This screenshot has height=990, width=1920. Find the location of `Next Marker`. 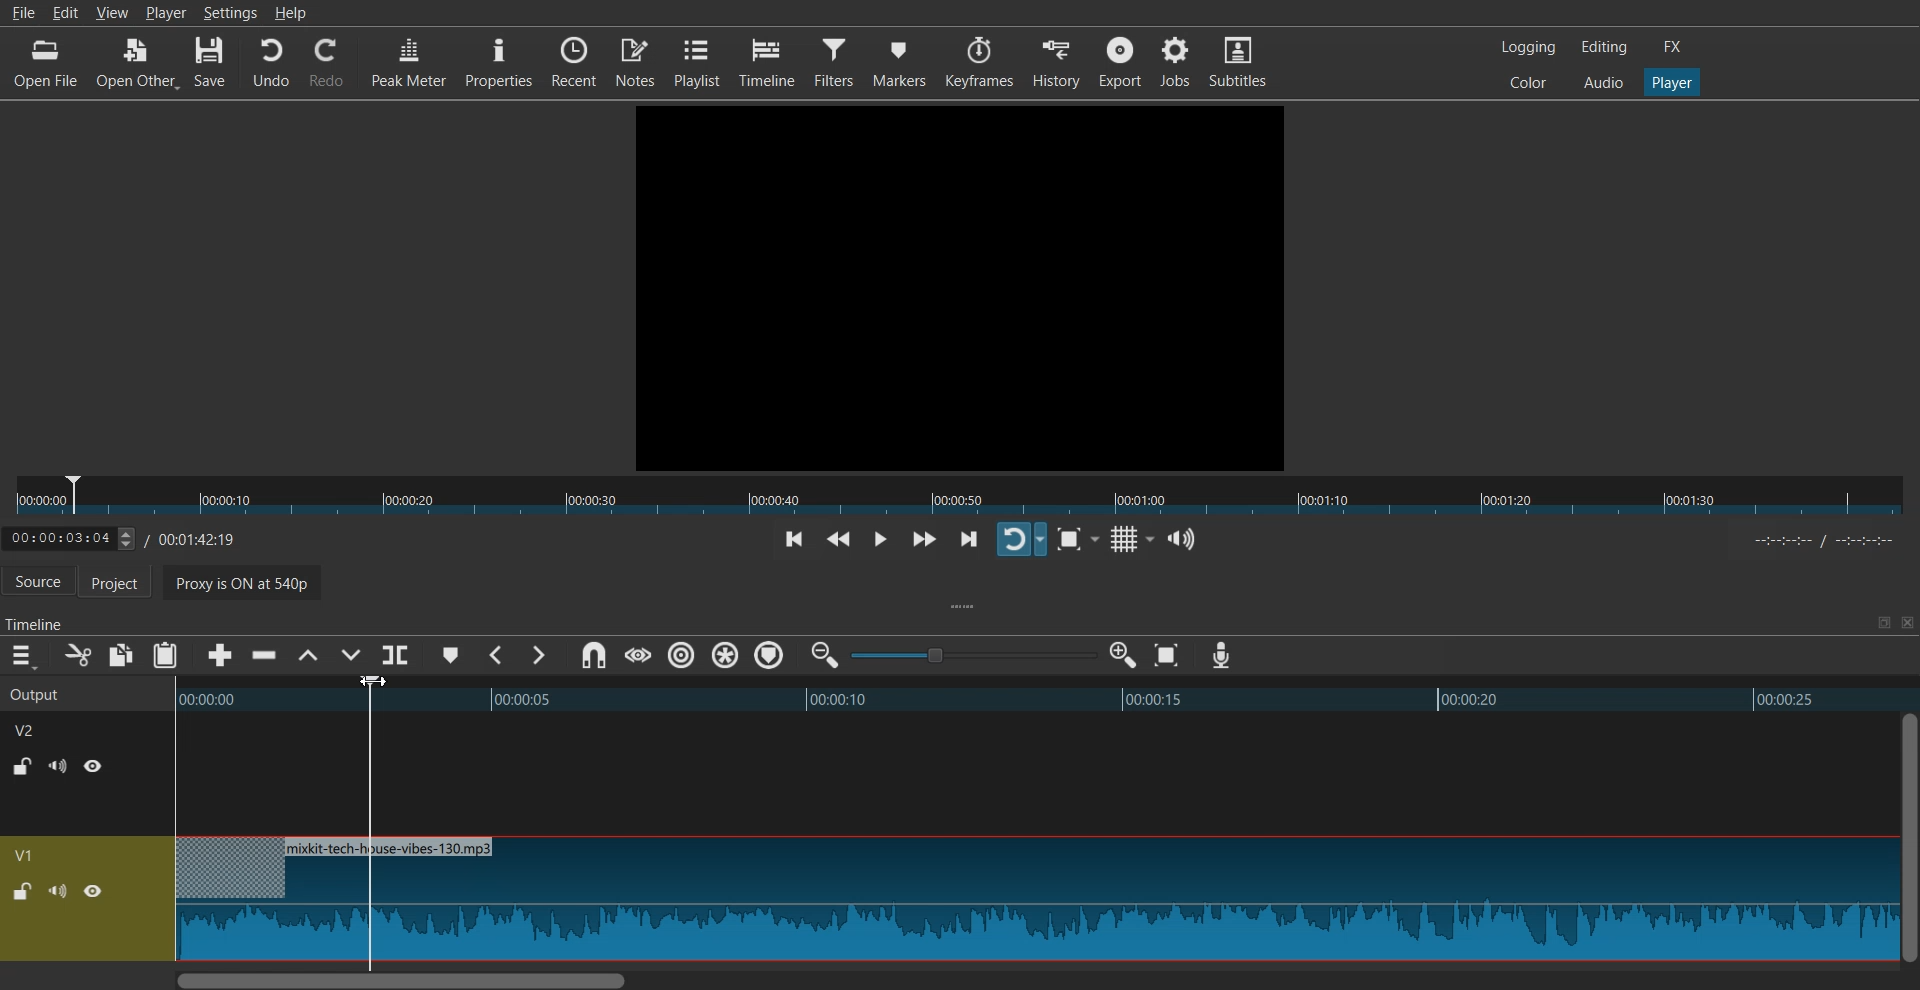

Next Marker is located at coordinates (537, 655).